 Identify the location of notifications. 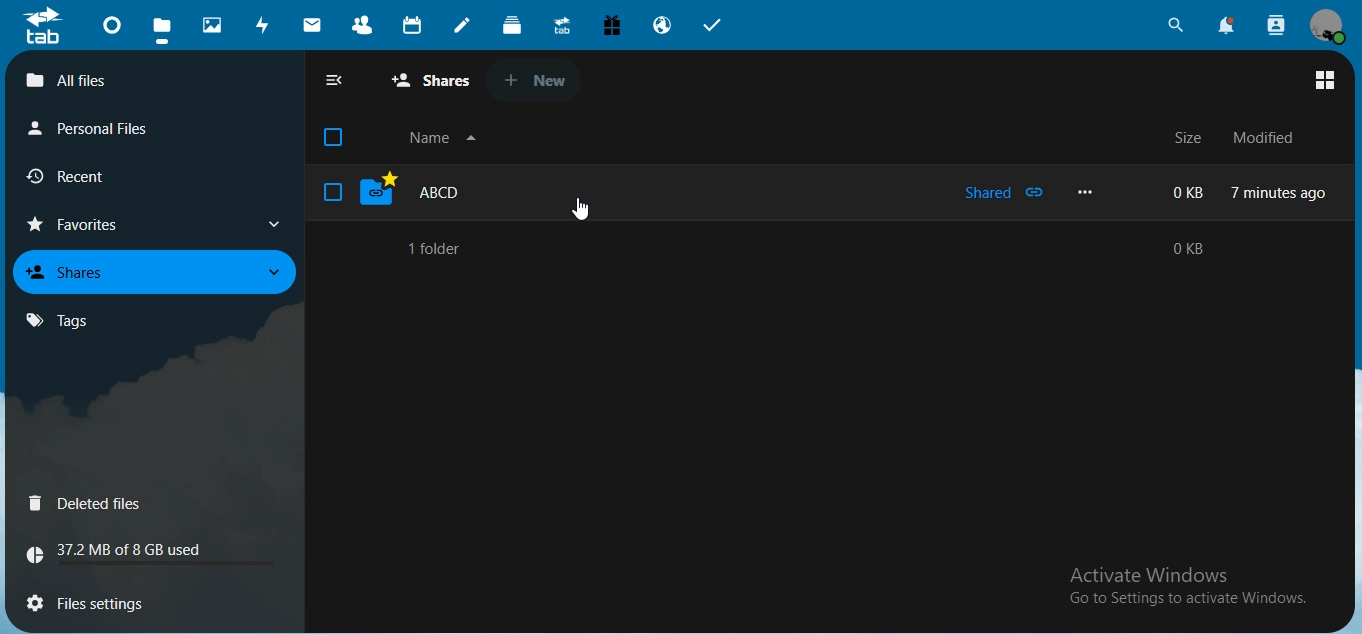
(1228, 27).